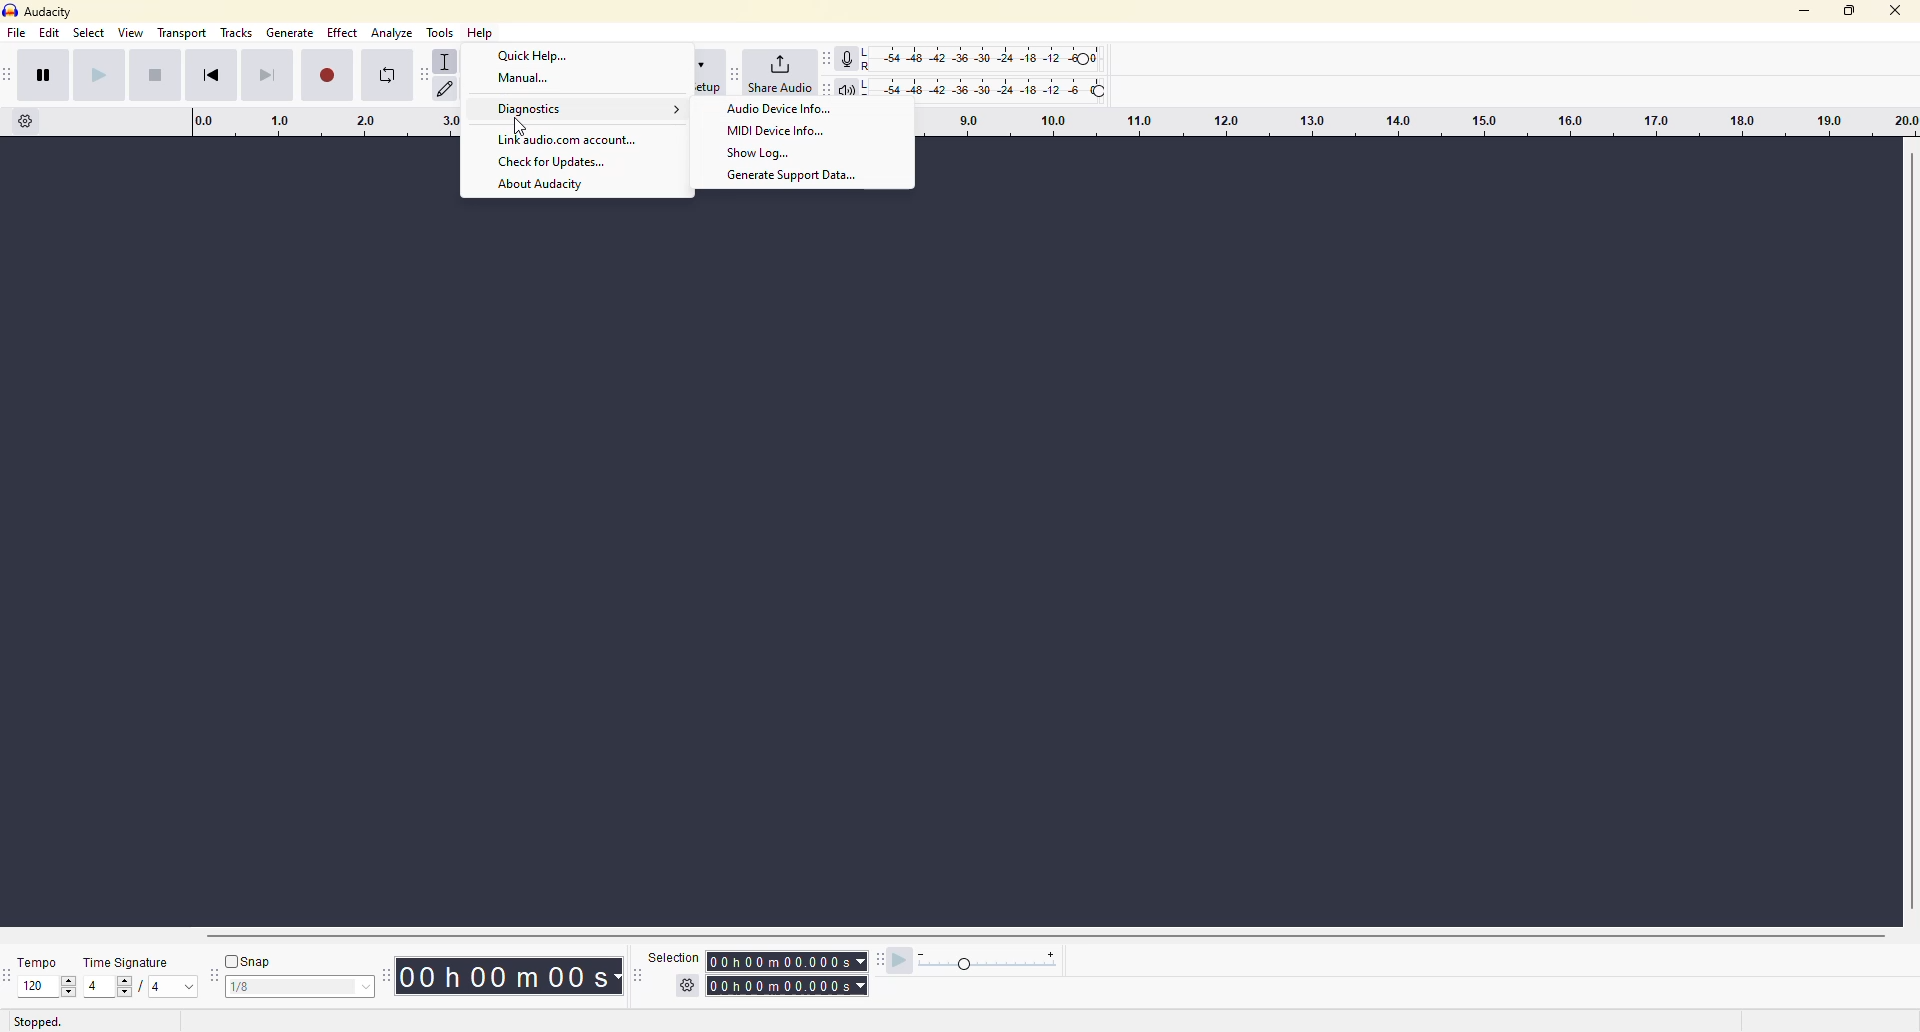 The width and height of the screenshot is (1920, 1032). What do you see at coordinates (367, 986) in the screenshot?
I see `drop down` at bounding box center [367, 986].